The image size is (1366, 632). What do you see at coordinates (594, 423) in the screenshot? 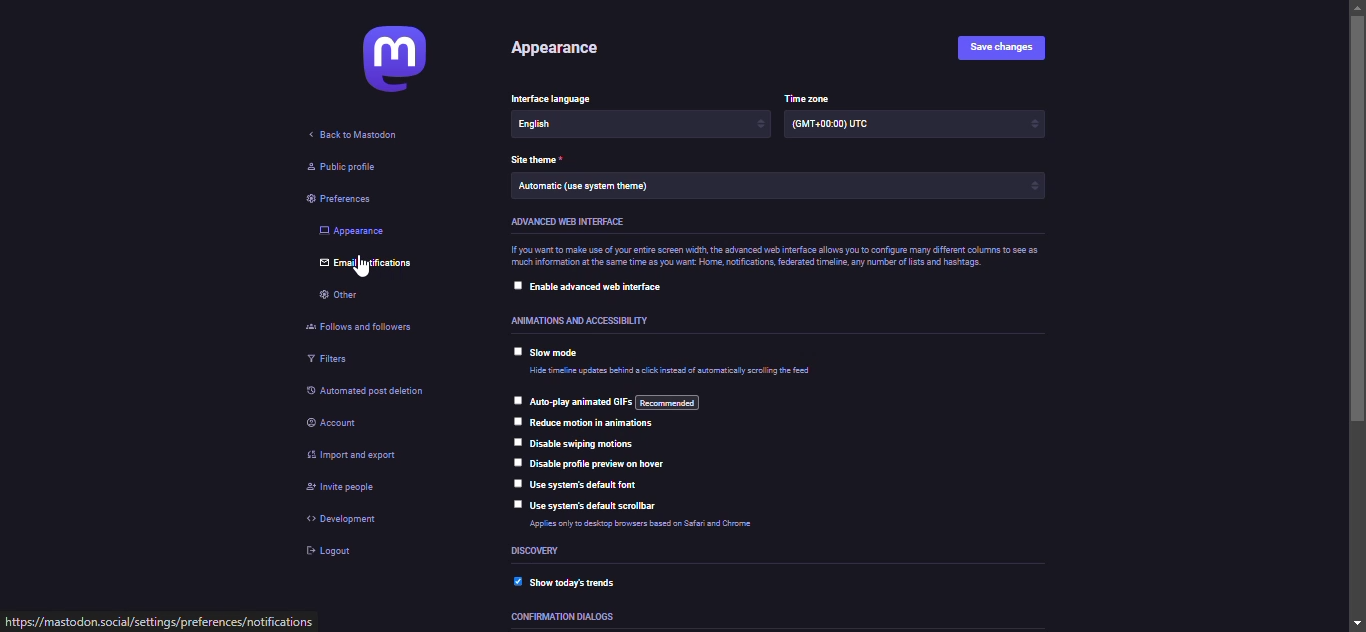
I see `reduce motion in animations` at bounding box center [594, 423].